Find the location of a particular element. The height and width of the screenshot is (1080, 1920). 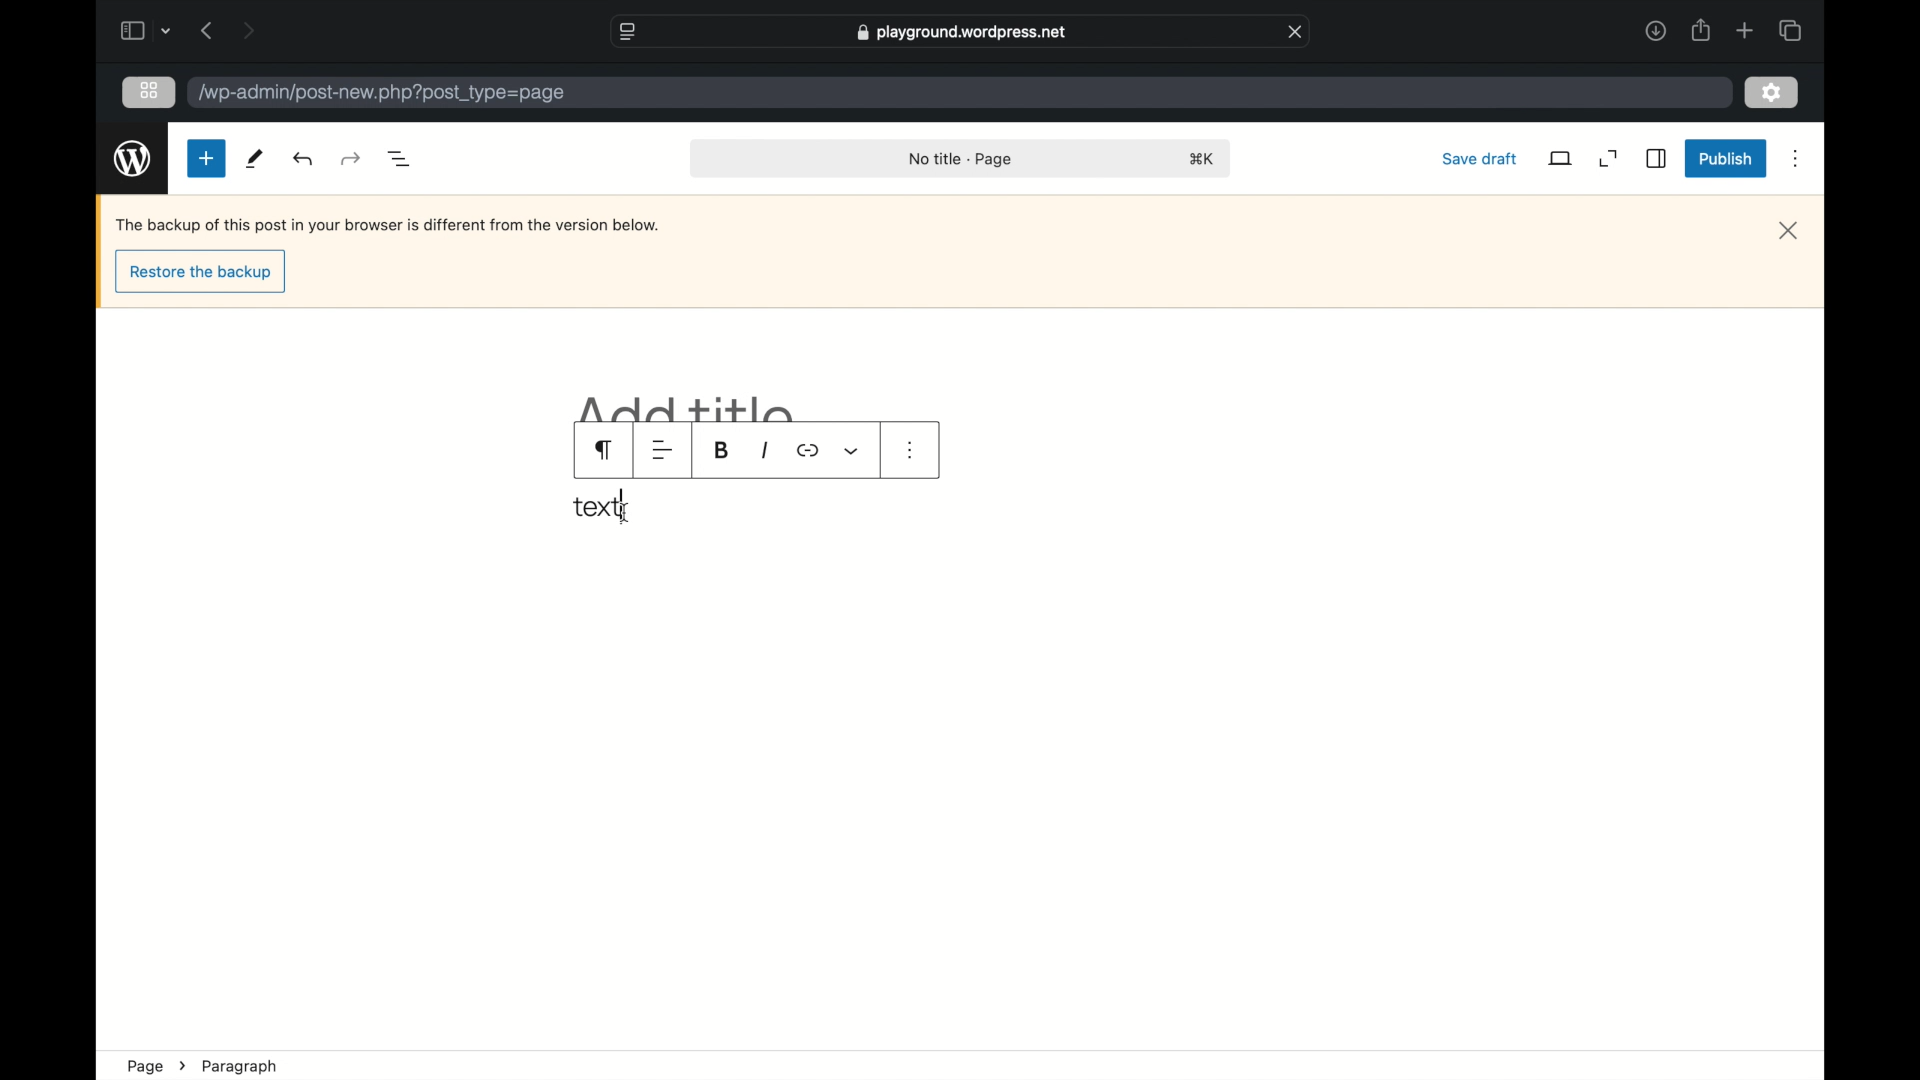

restore the backup is located at coordinates (200, 274).